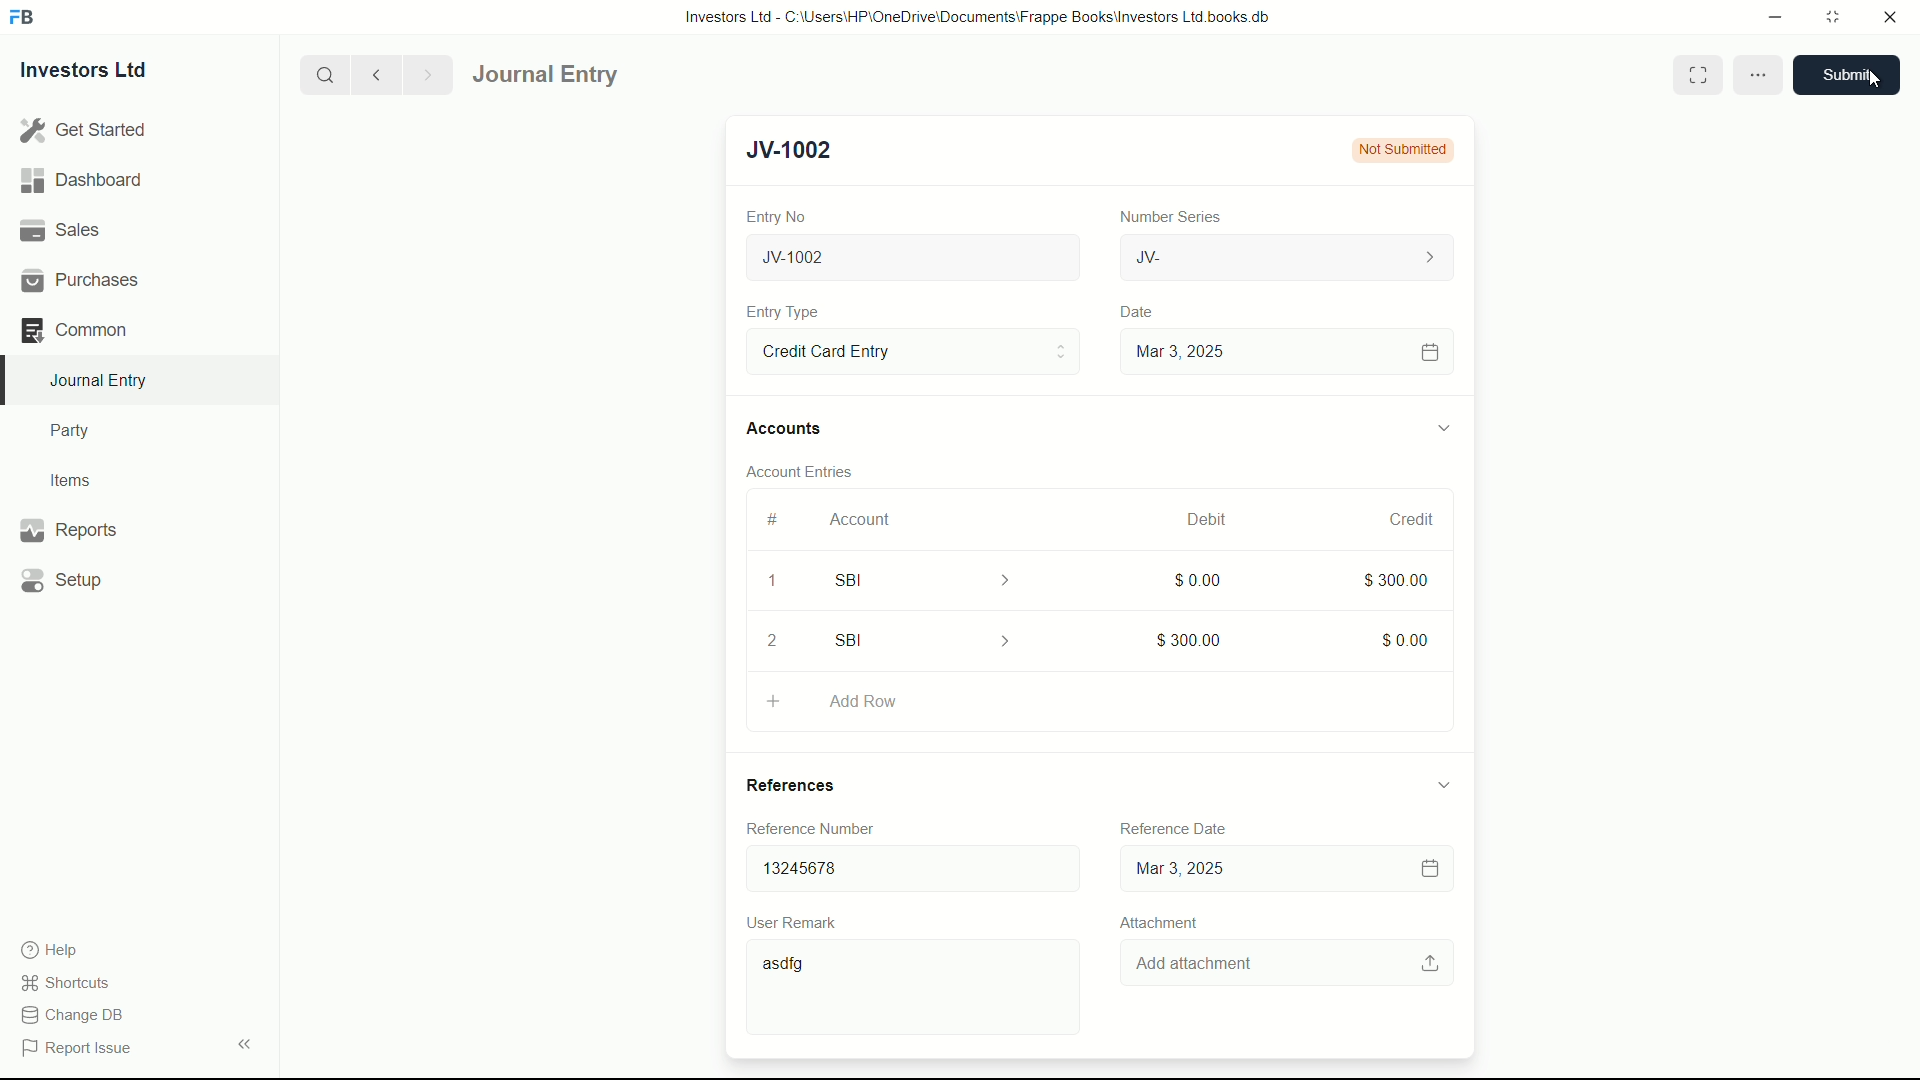 This screenshot has height=1080, width=1920. What do you see at coordinates (1414, 520) in the screenshot?
I see `credit` at bounding box center [1414, 520].